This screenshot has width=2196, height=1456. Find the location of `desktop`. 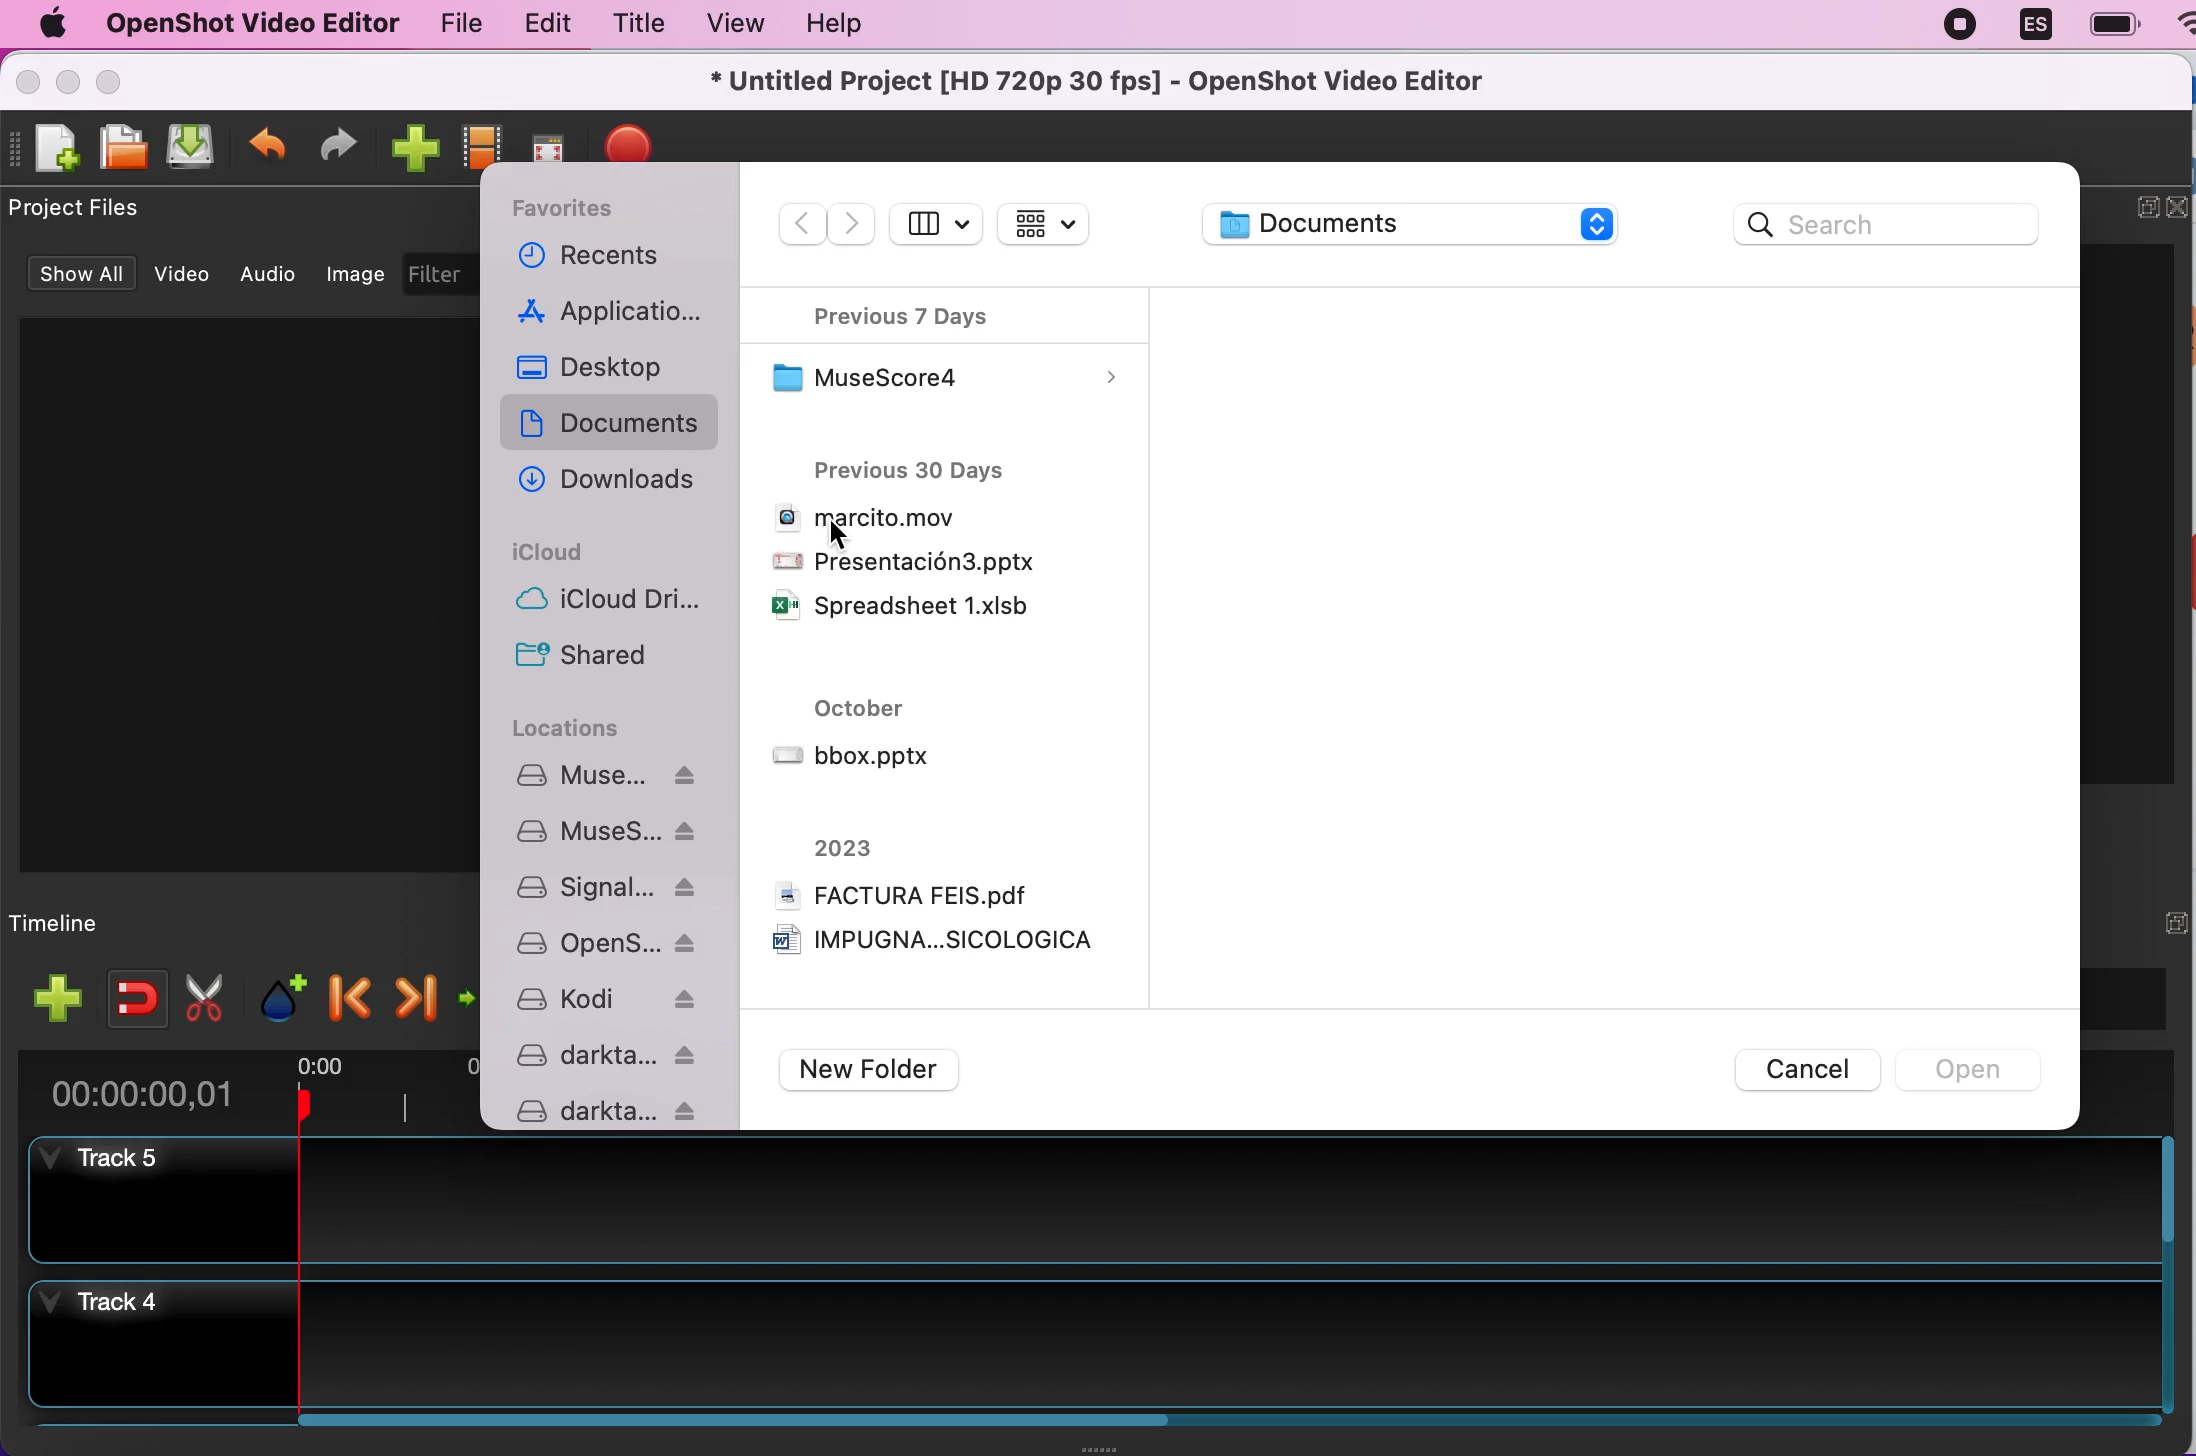

desktop is located at coordinates (616, 368).